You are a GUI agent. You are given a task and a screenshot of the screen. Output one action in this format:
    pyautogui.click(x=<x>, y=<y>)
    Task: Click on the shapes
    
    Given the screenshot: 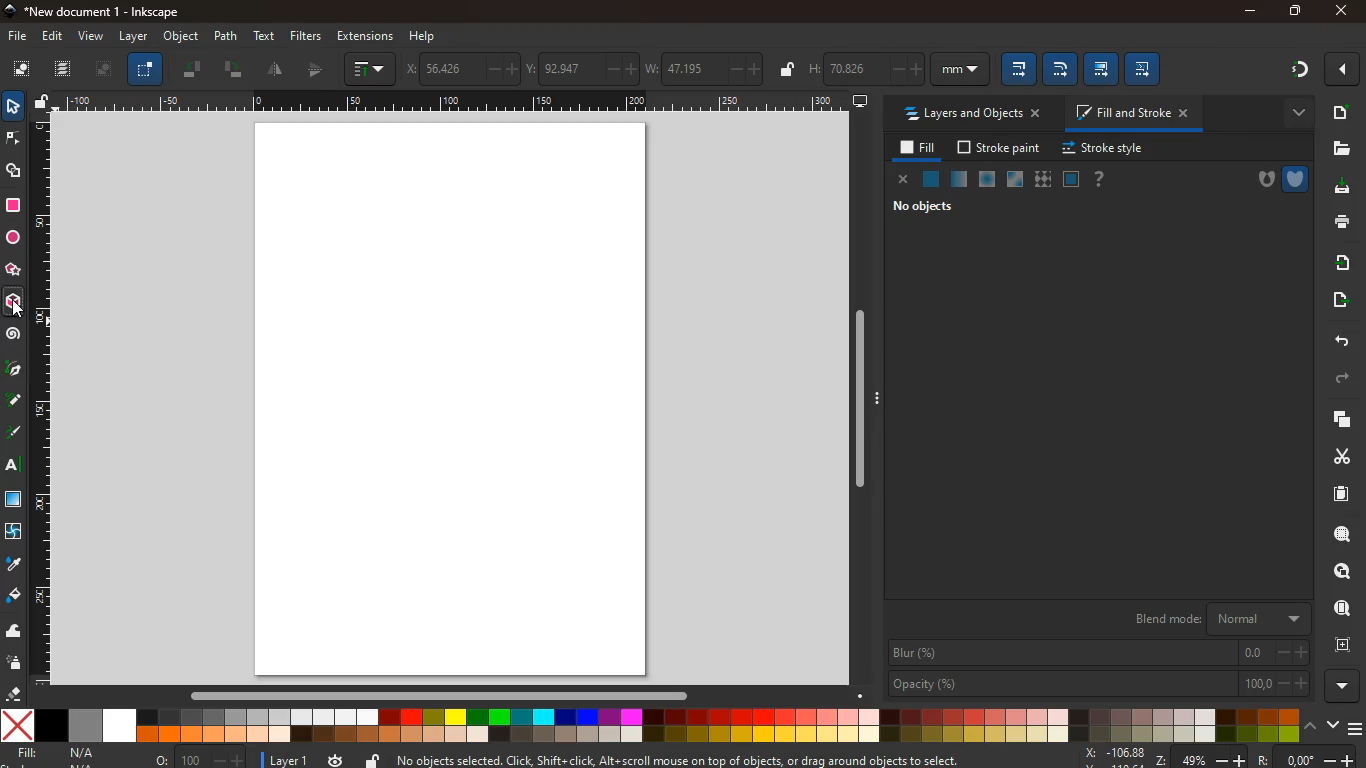 What is the action you would take?
    pyautogui.click(x=16, y=173)
    